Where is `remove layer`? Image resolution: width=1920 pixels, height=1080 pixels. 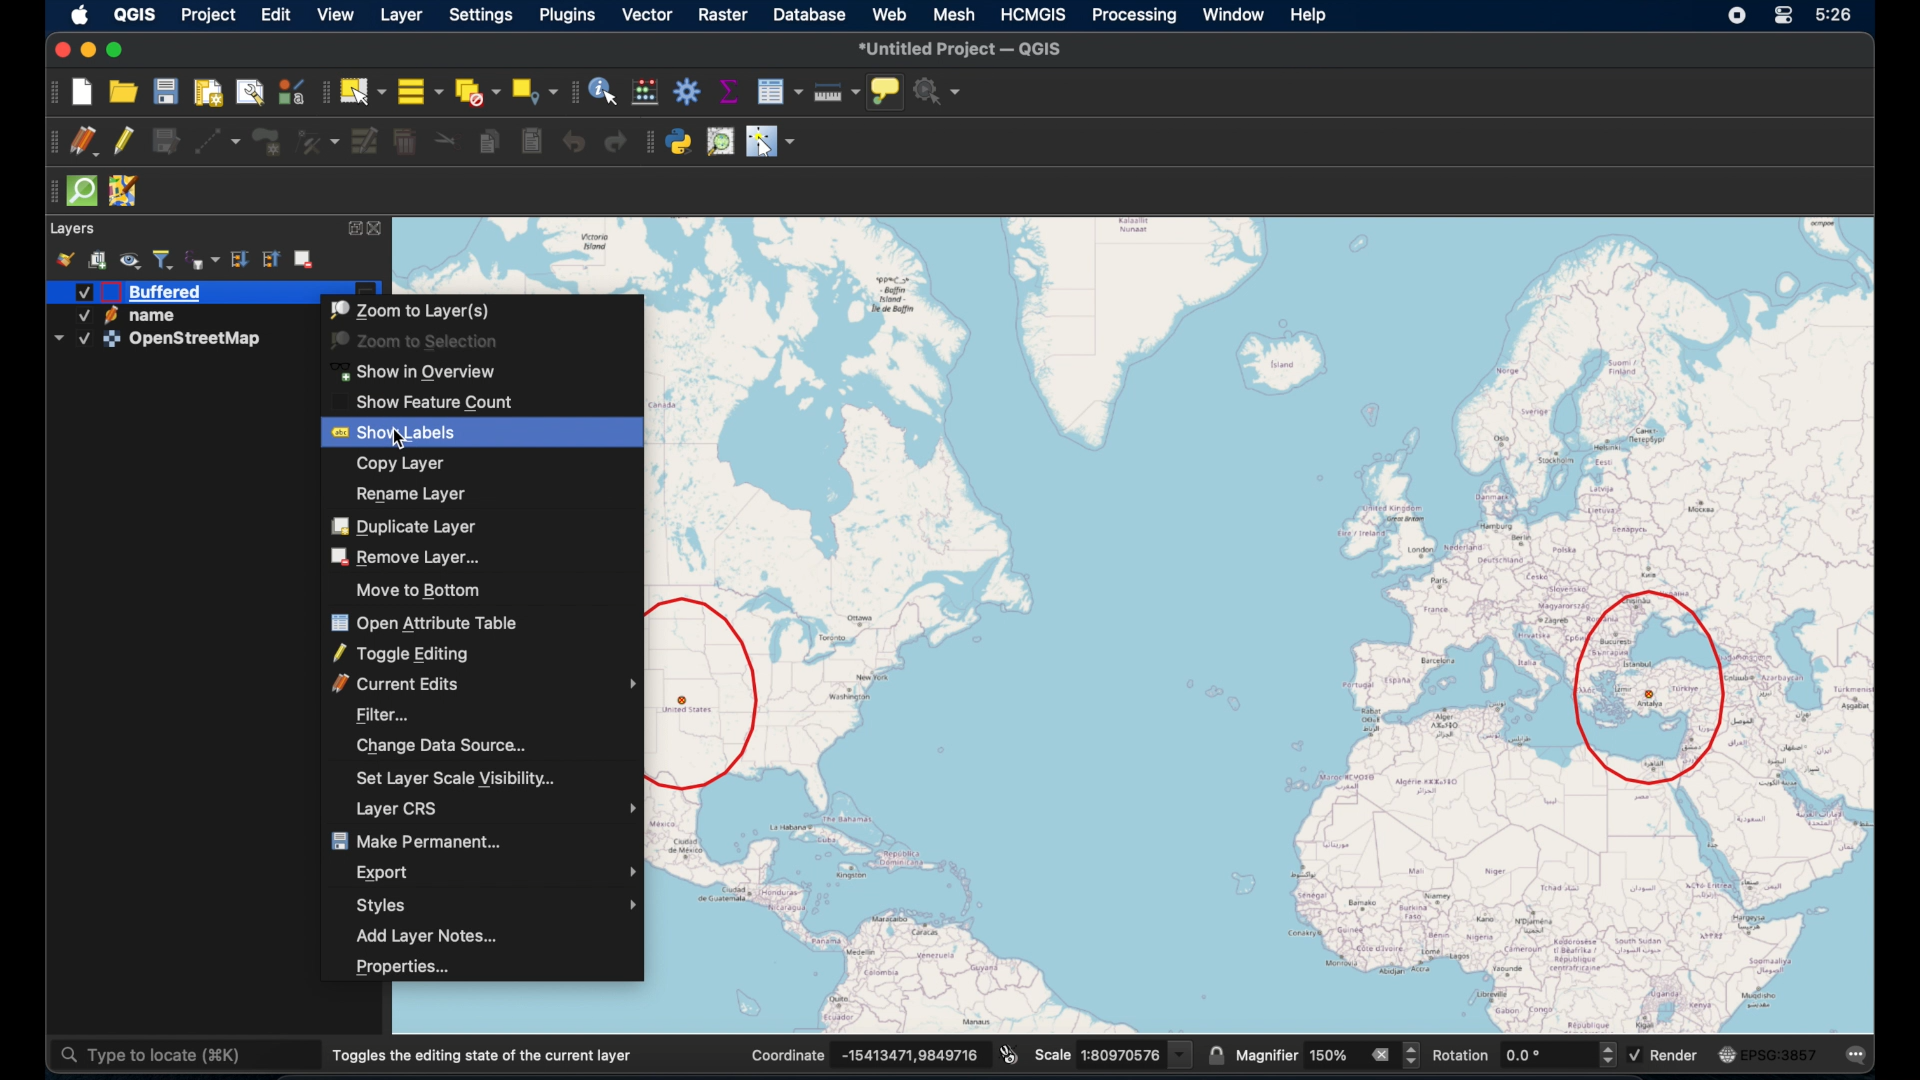 remove layer is located at coordinates (411, 554).